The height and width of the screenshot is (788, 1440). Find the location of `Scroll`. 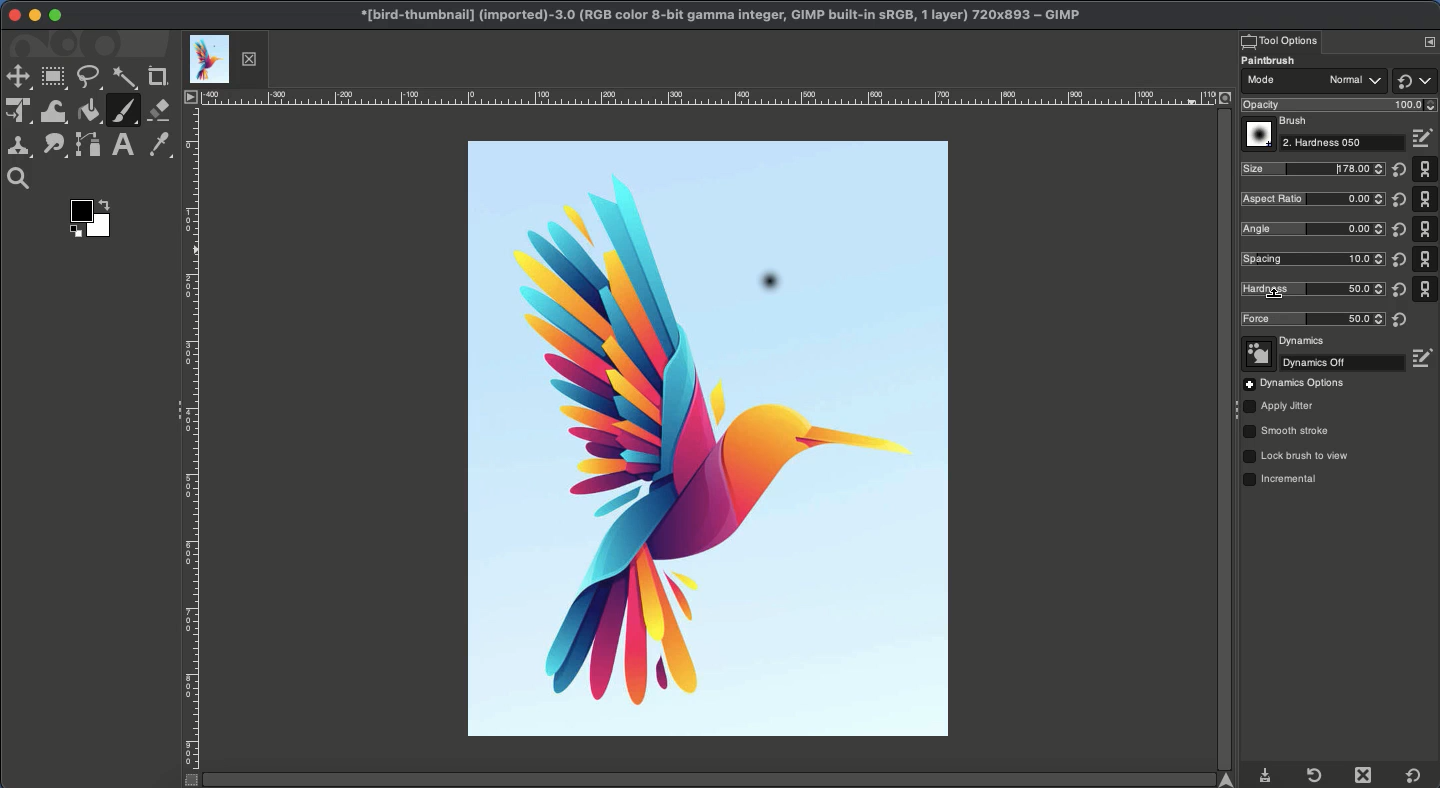

Scroll is located at coordinates (1222, 439).